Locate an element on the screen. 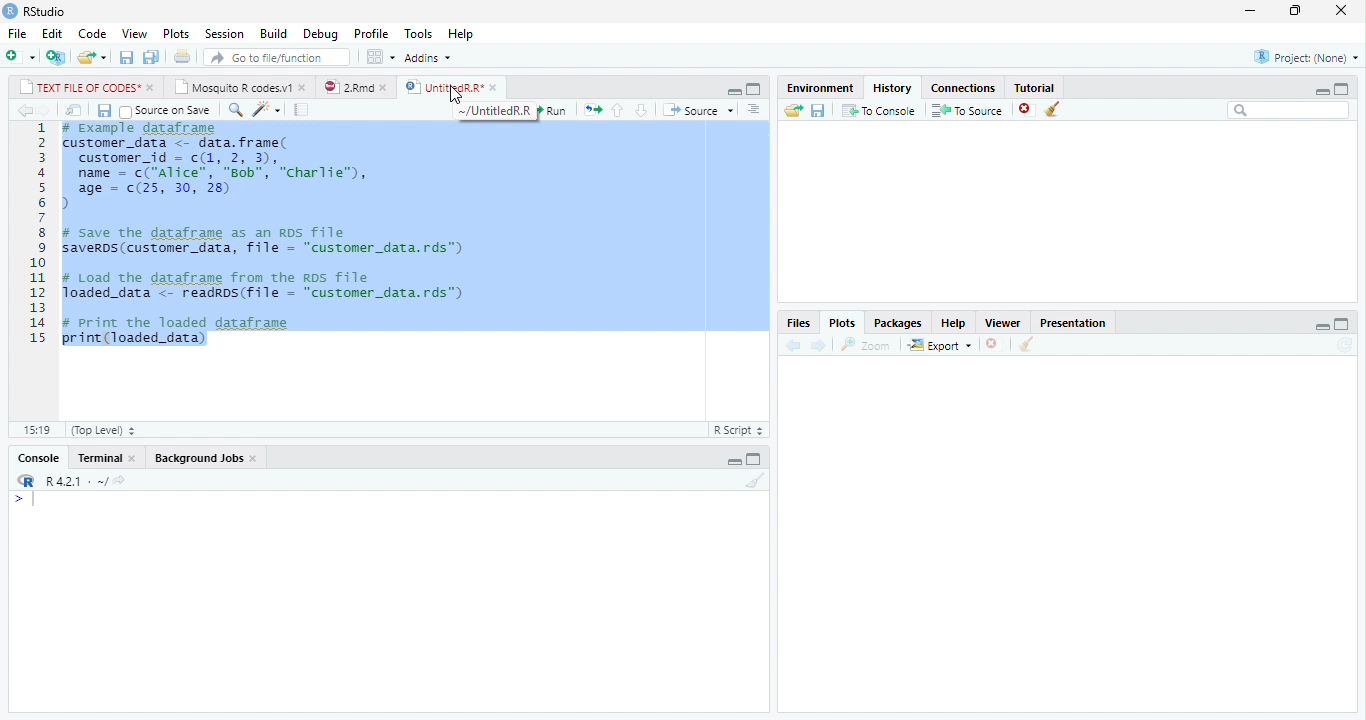 The height and width of the screenshot is (720, 1366). options is located at coordinates (380, 57).